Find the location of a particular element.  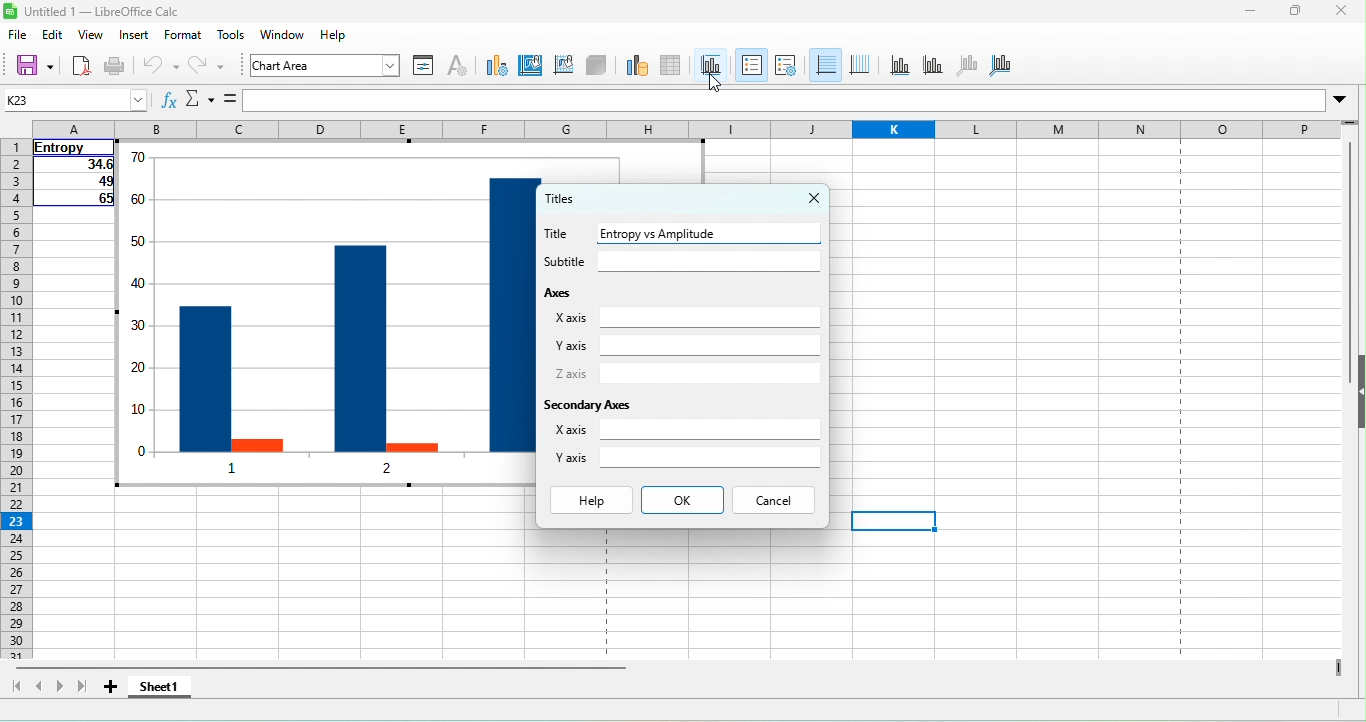

secondary axes is located at coordinates (617, 403).